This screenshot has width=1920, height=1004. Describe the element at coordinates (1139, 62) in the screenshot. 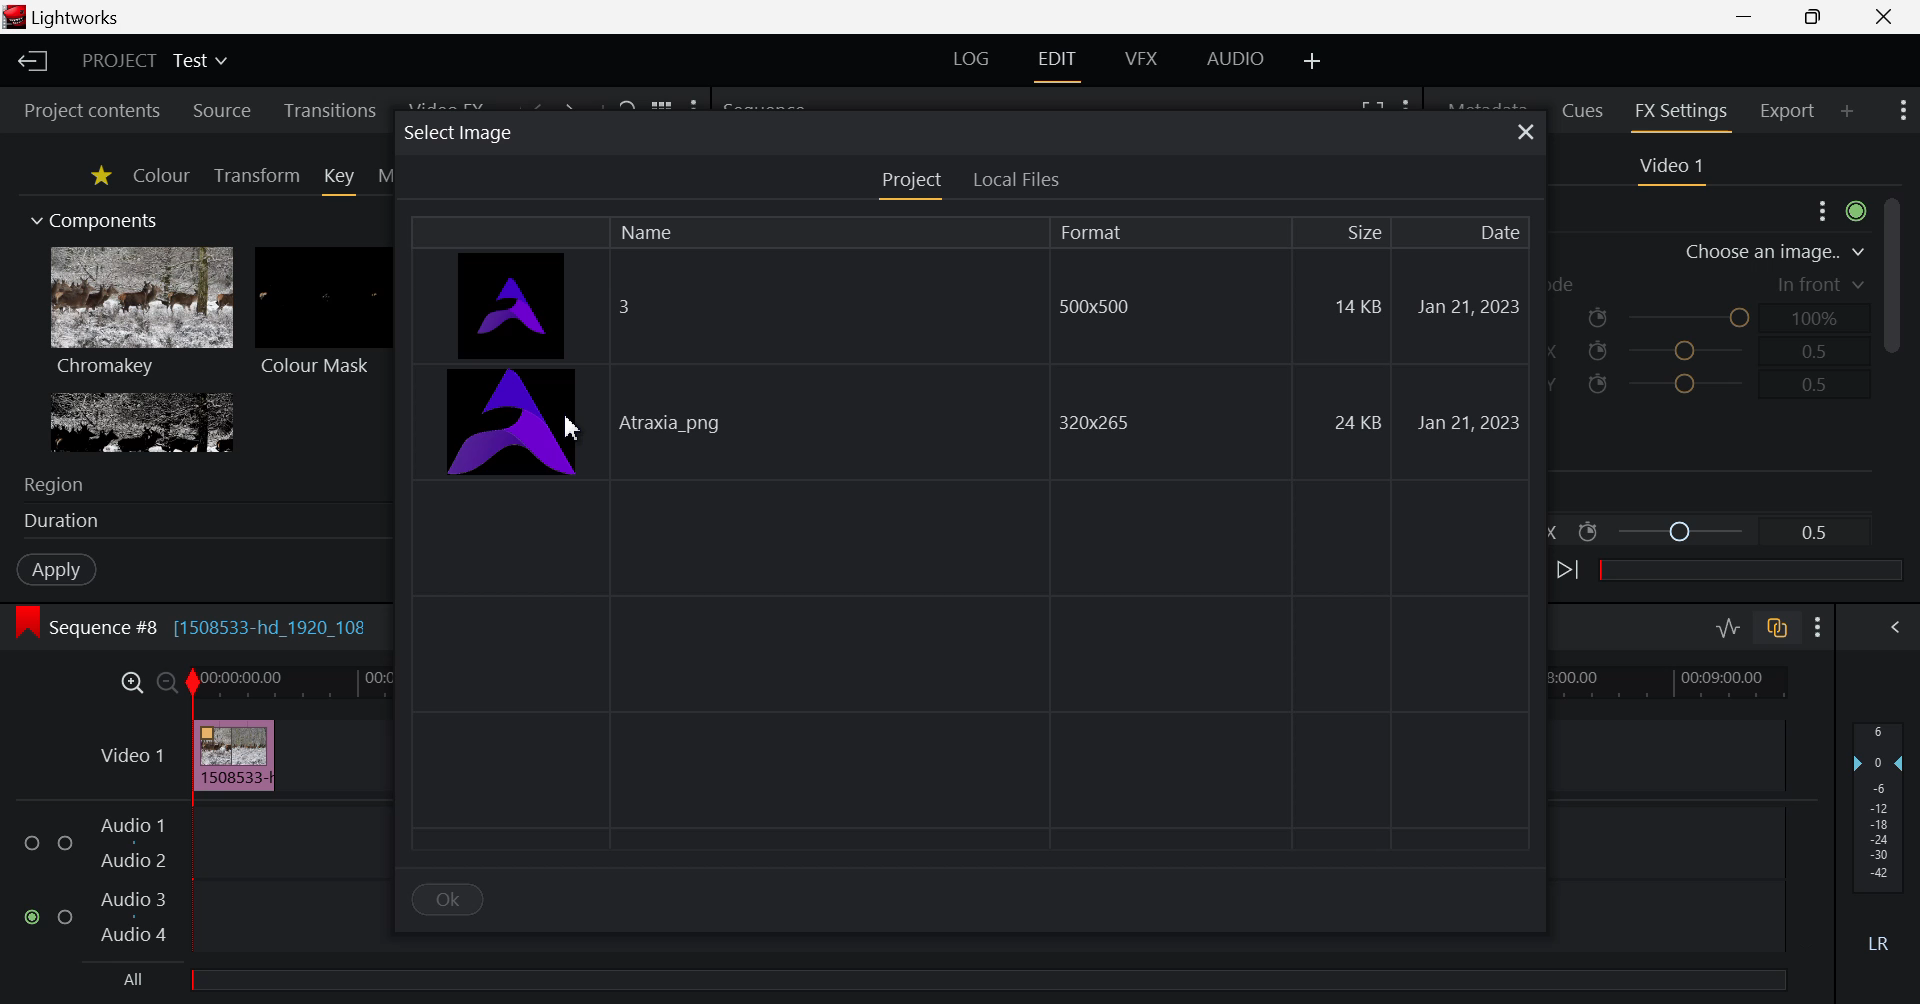

I see `VFX Layout` at that location.